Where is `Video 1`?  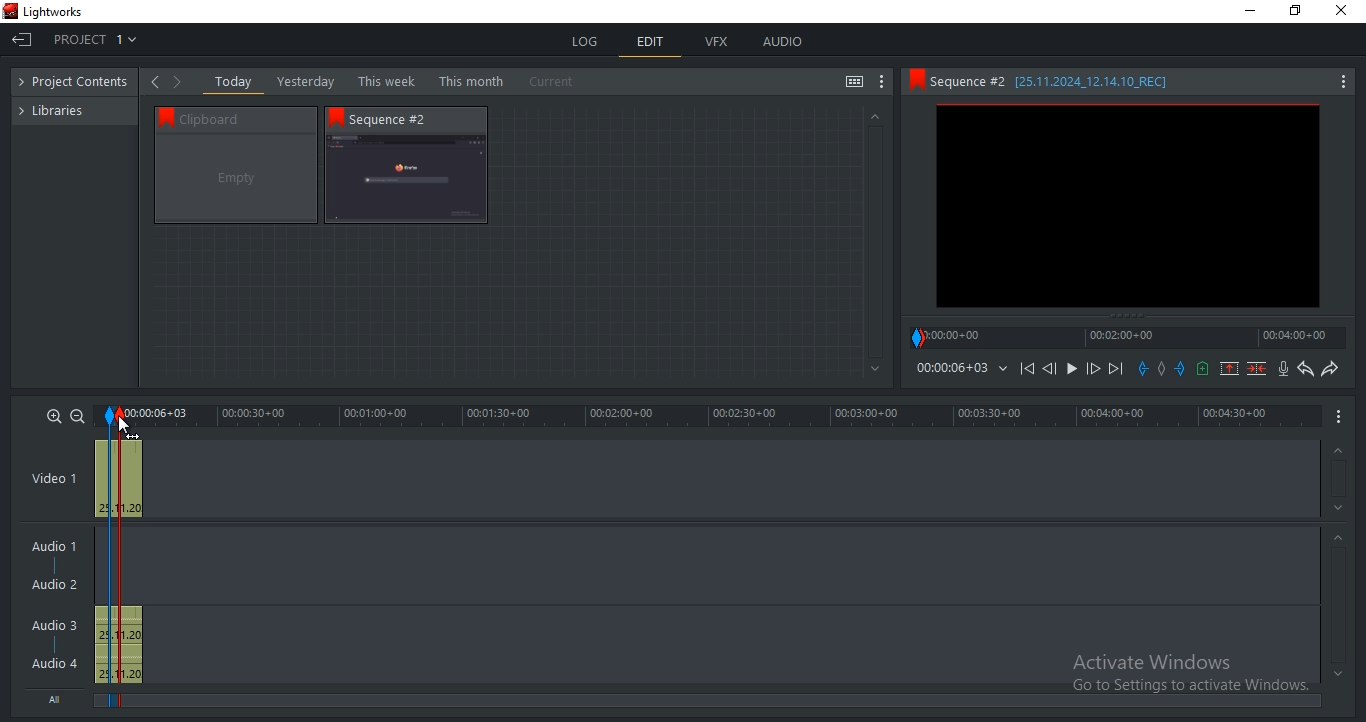 Video 1 is located at coordinates (54, 480).